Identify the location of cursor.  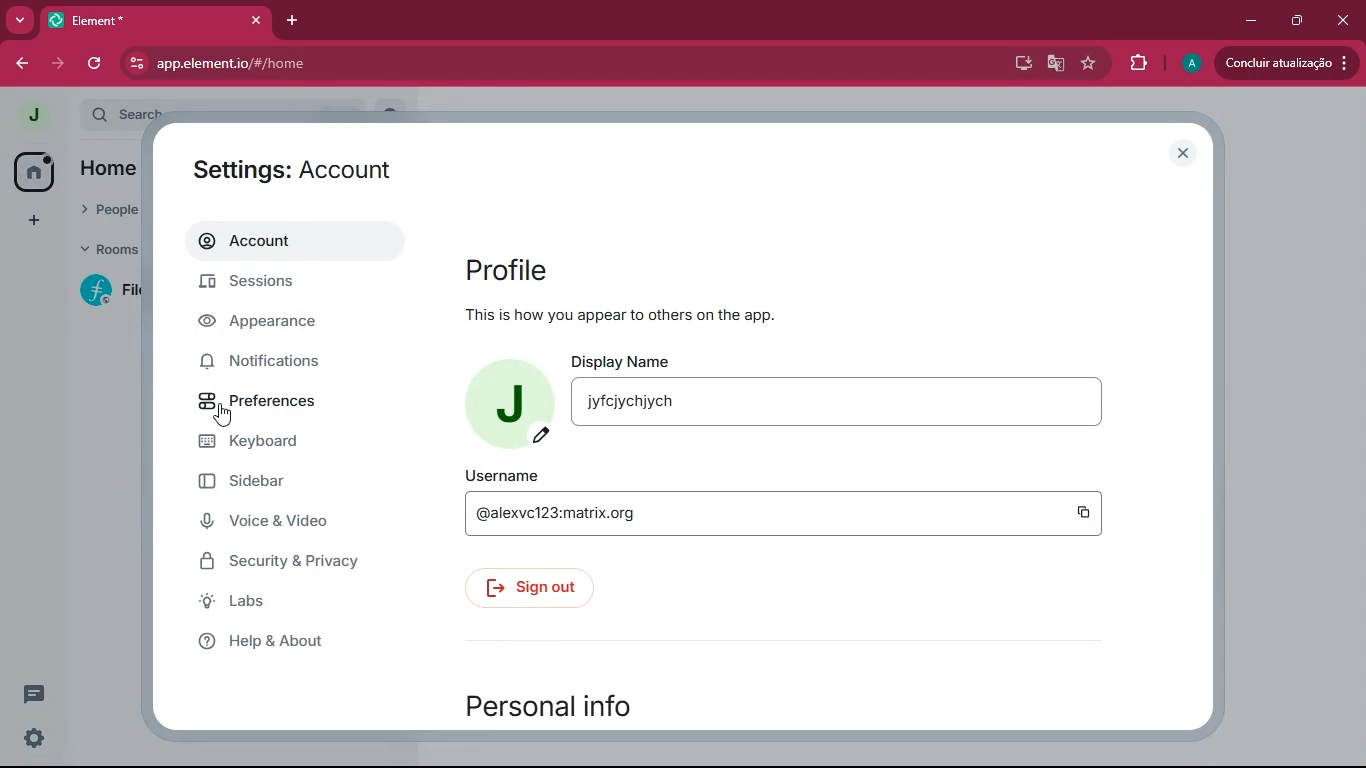
(223, 415).